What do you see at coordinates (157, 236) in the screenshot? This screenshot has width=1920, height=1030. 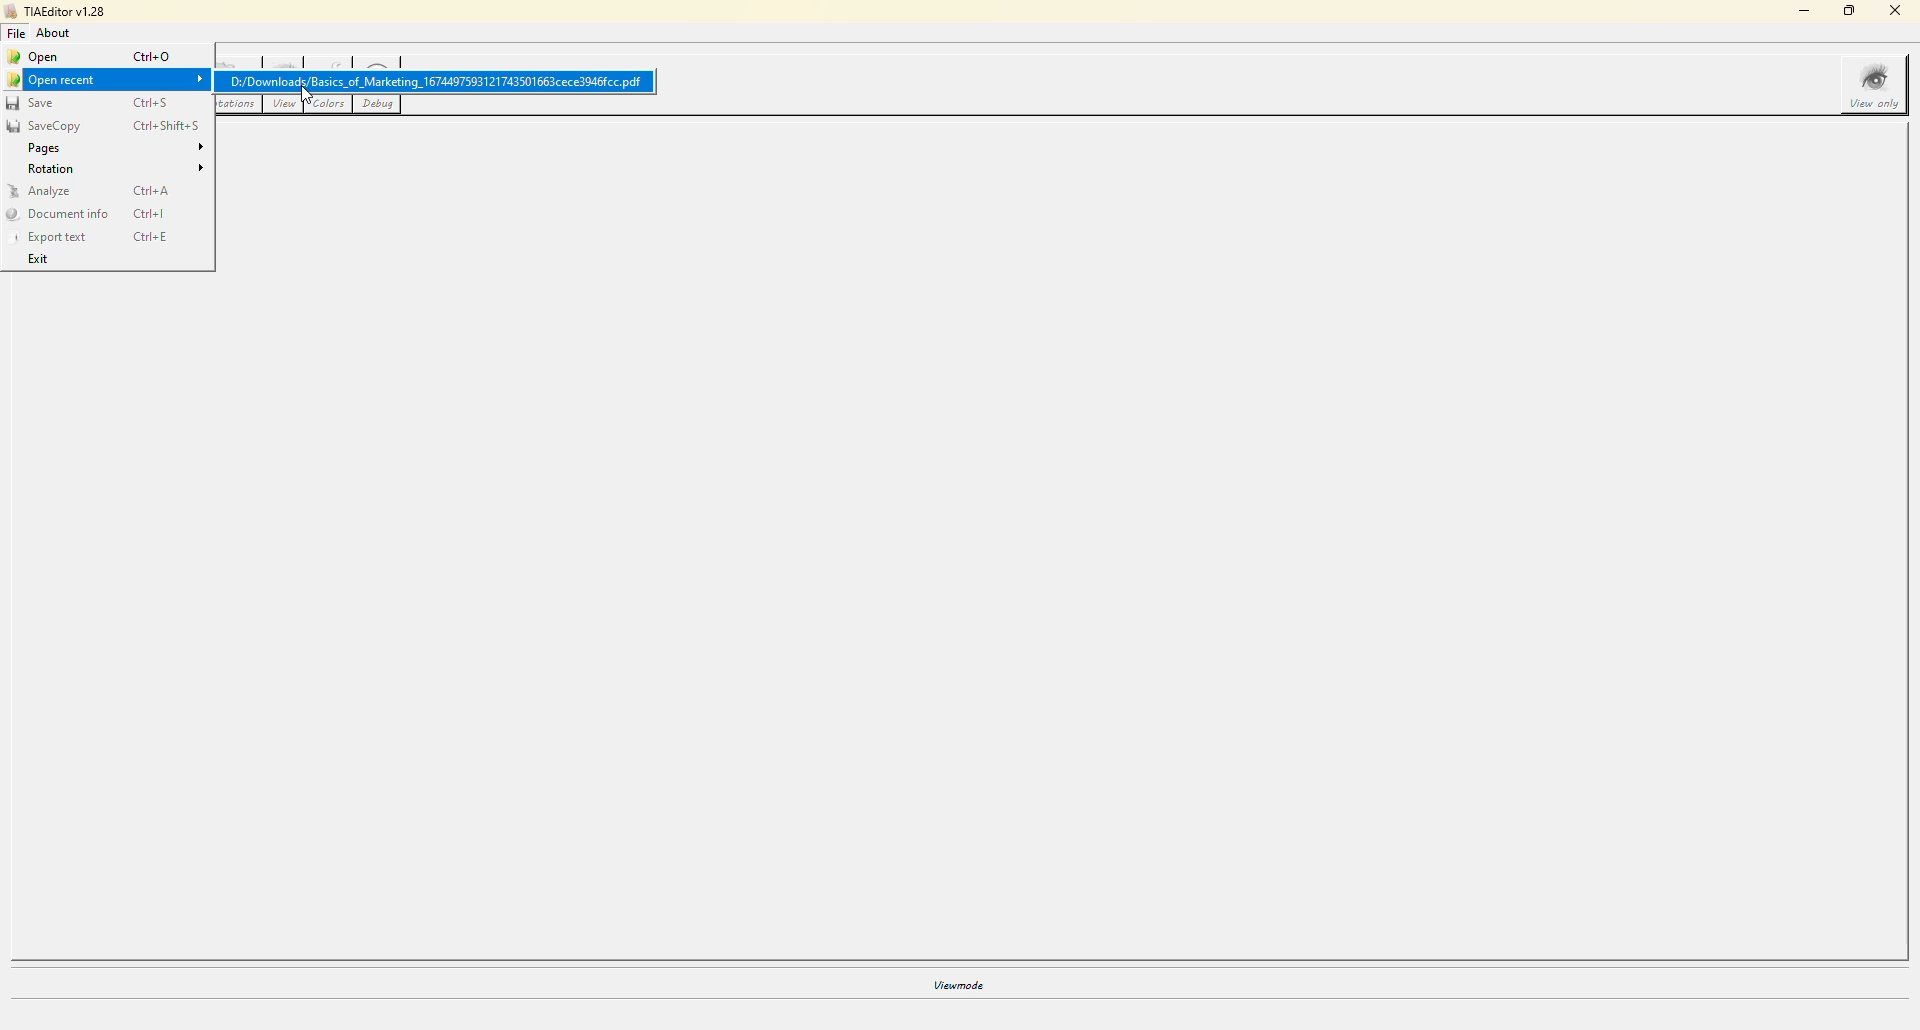 I see `ctrl+e` at bounding box center [157, 236].